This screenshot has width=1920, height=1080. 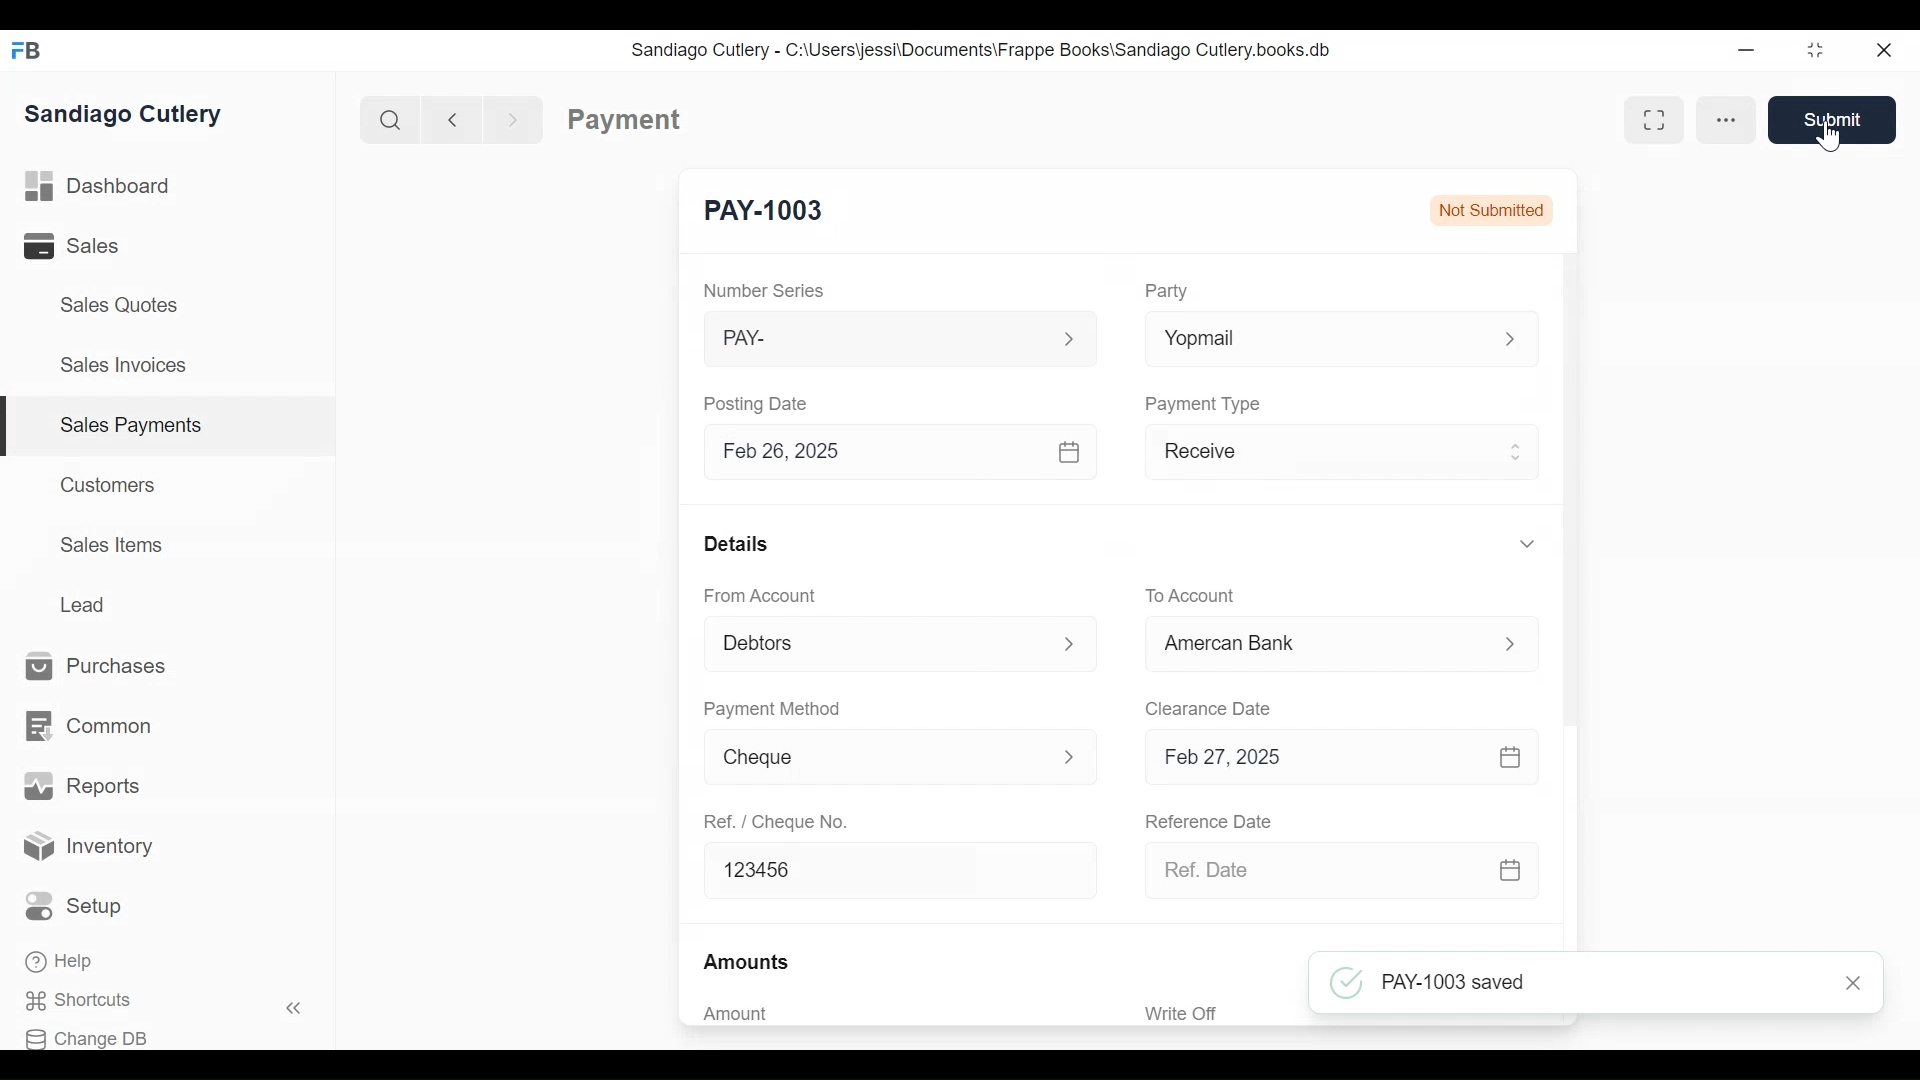 What do you see at coordinates (1071, 643) in the screenshot?
I see `Expand` at bounding box center [1071, 643].